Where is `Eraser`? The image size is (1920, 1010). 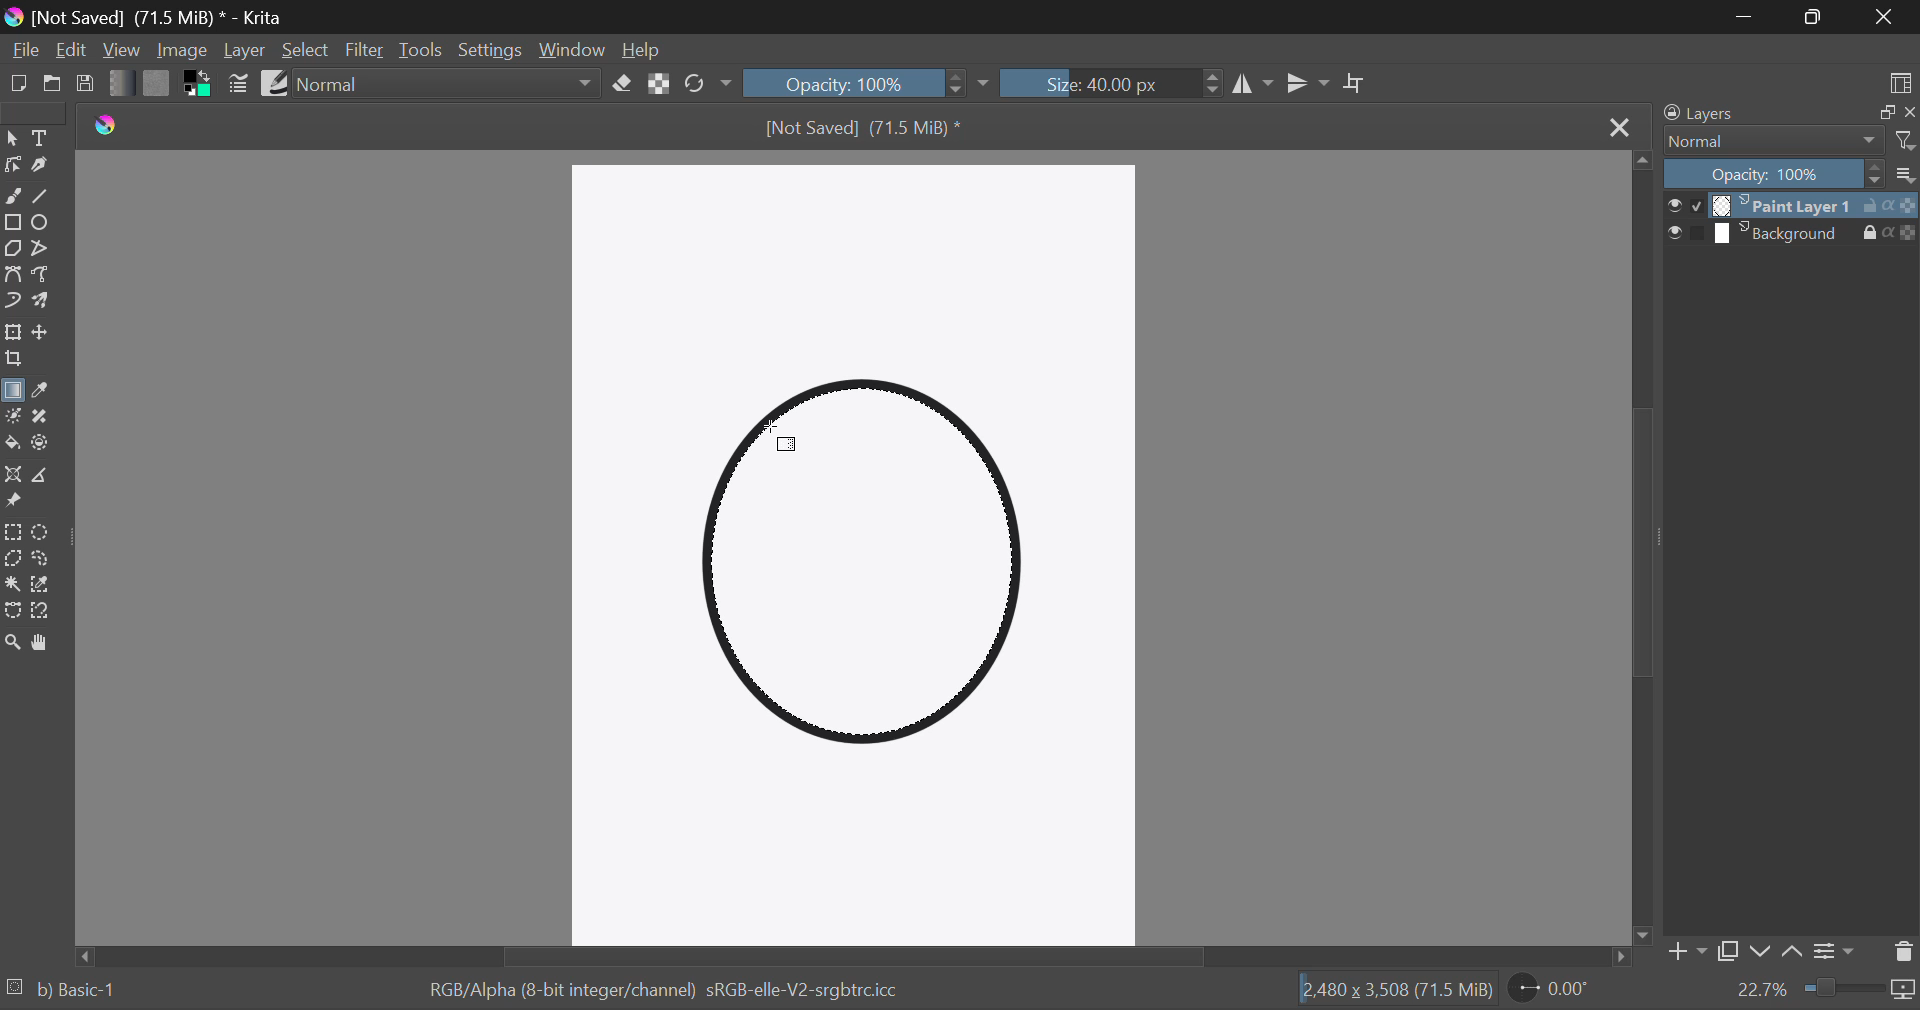
Eraser is located at coordinates (622, 84).